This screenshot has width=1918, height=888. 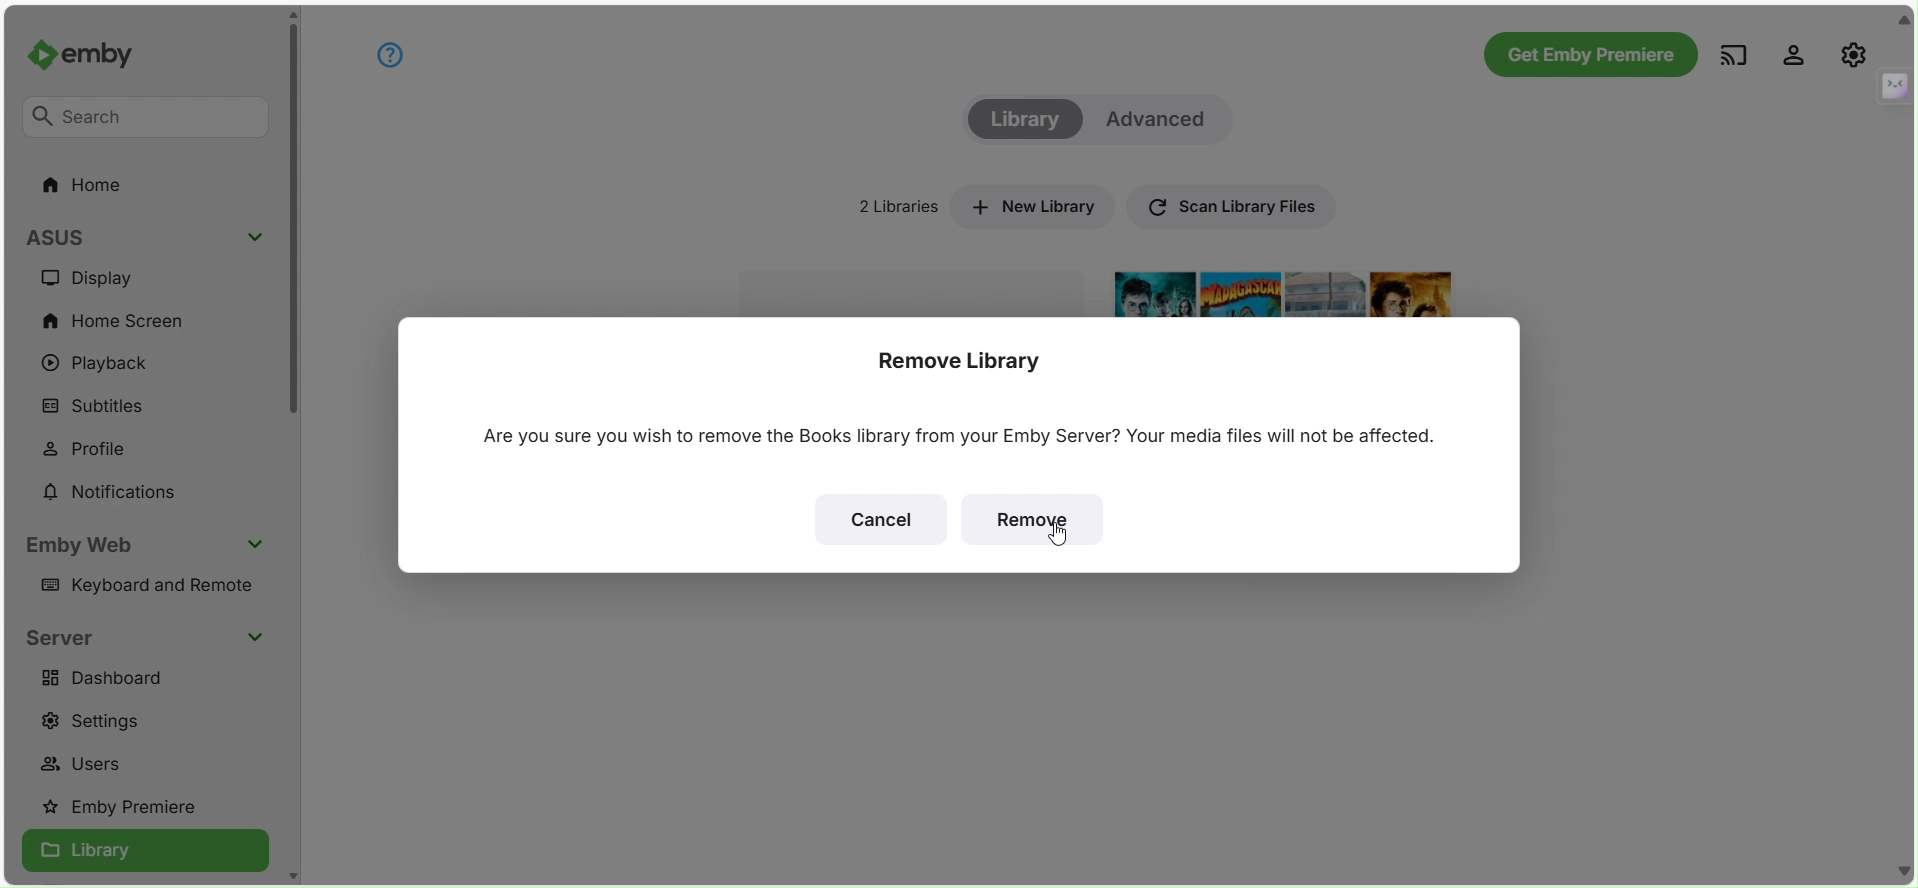 What do you see at coordinates (966, 358) in the screenshot?
I see `Consent to Remove the Library View` at bounding box center [966, 358].